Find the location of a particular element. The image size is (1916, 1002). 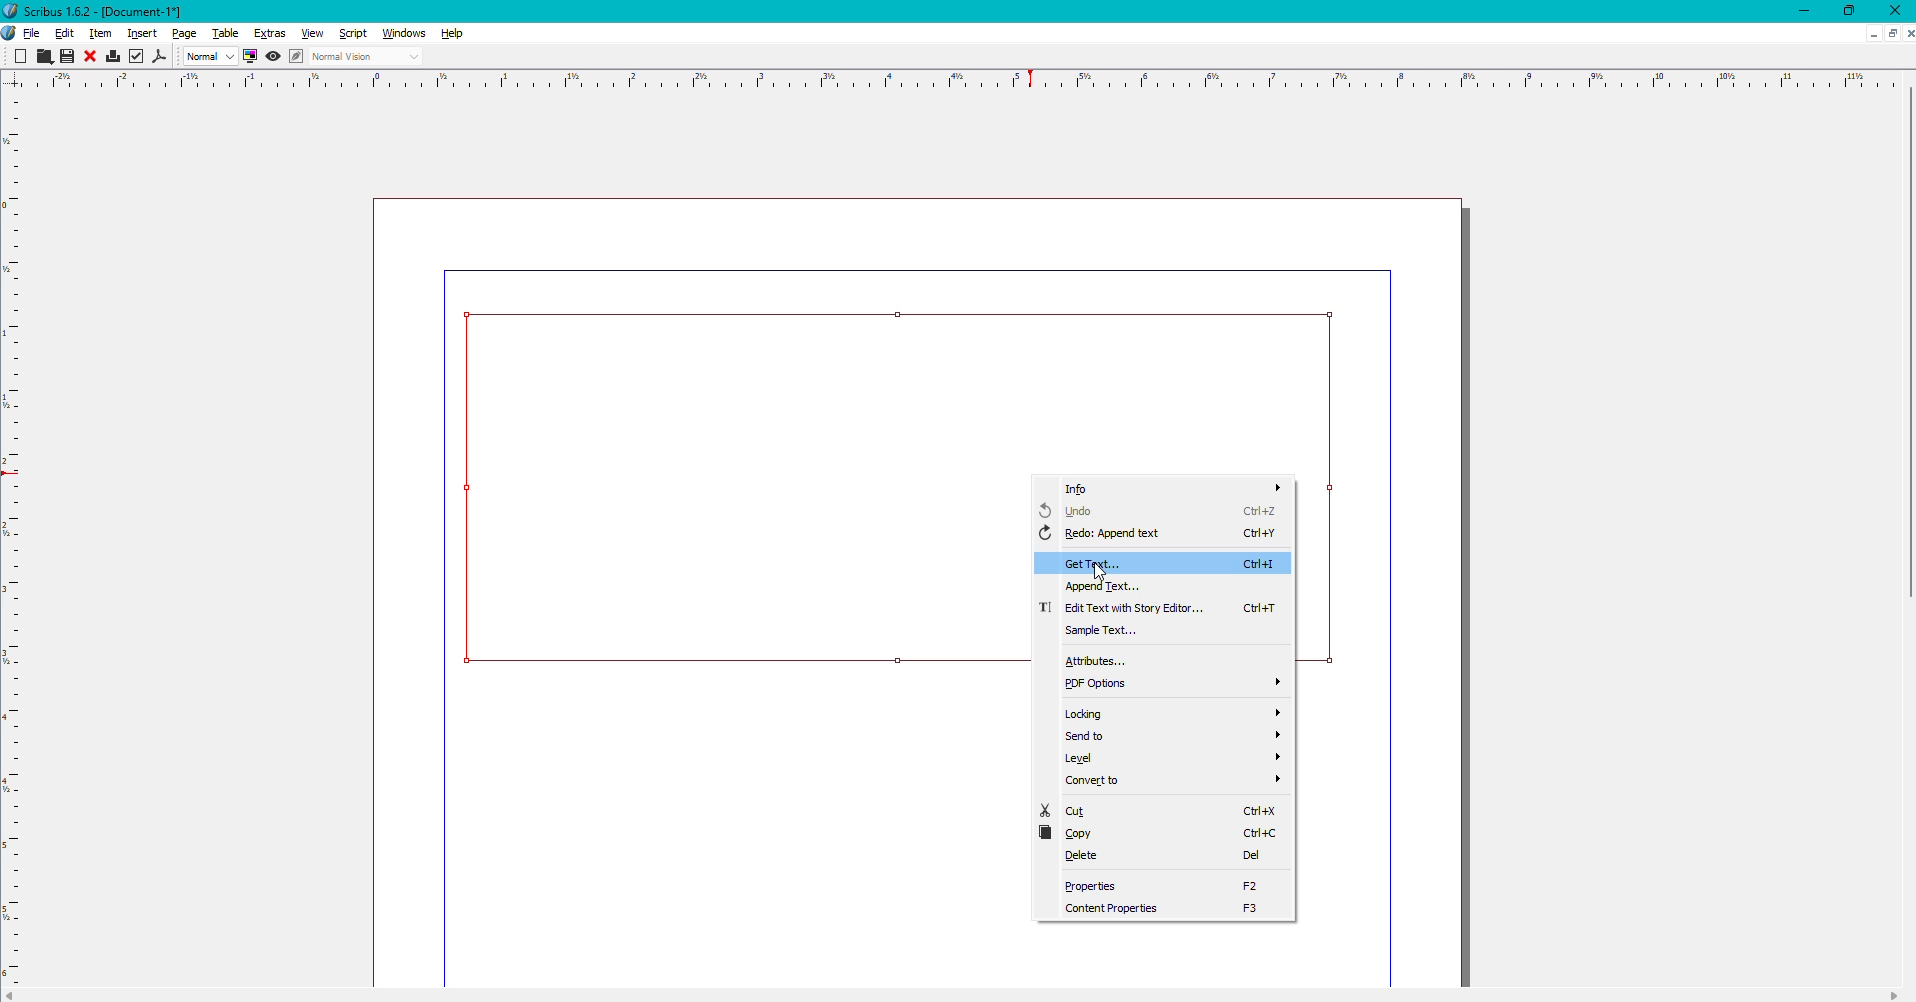

Append text is located at coordinates (1090, 586).